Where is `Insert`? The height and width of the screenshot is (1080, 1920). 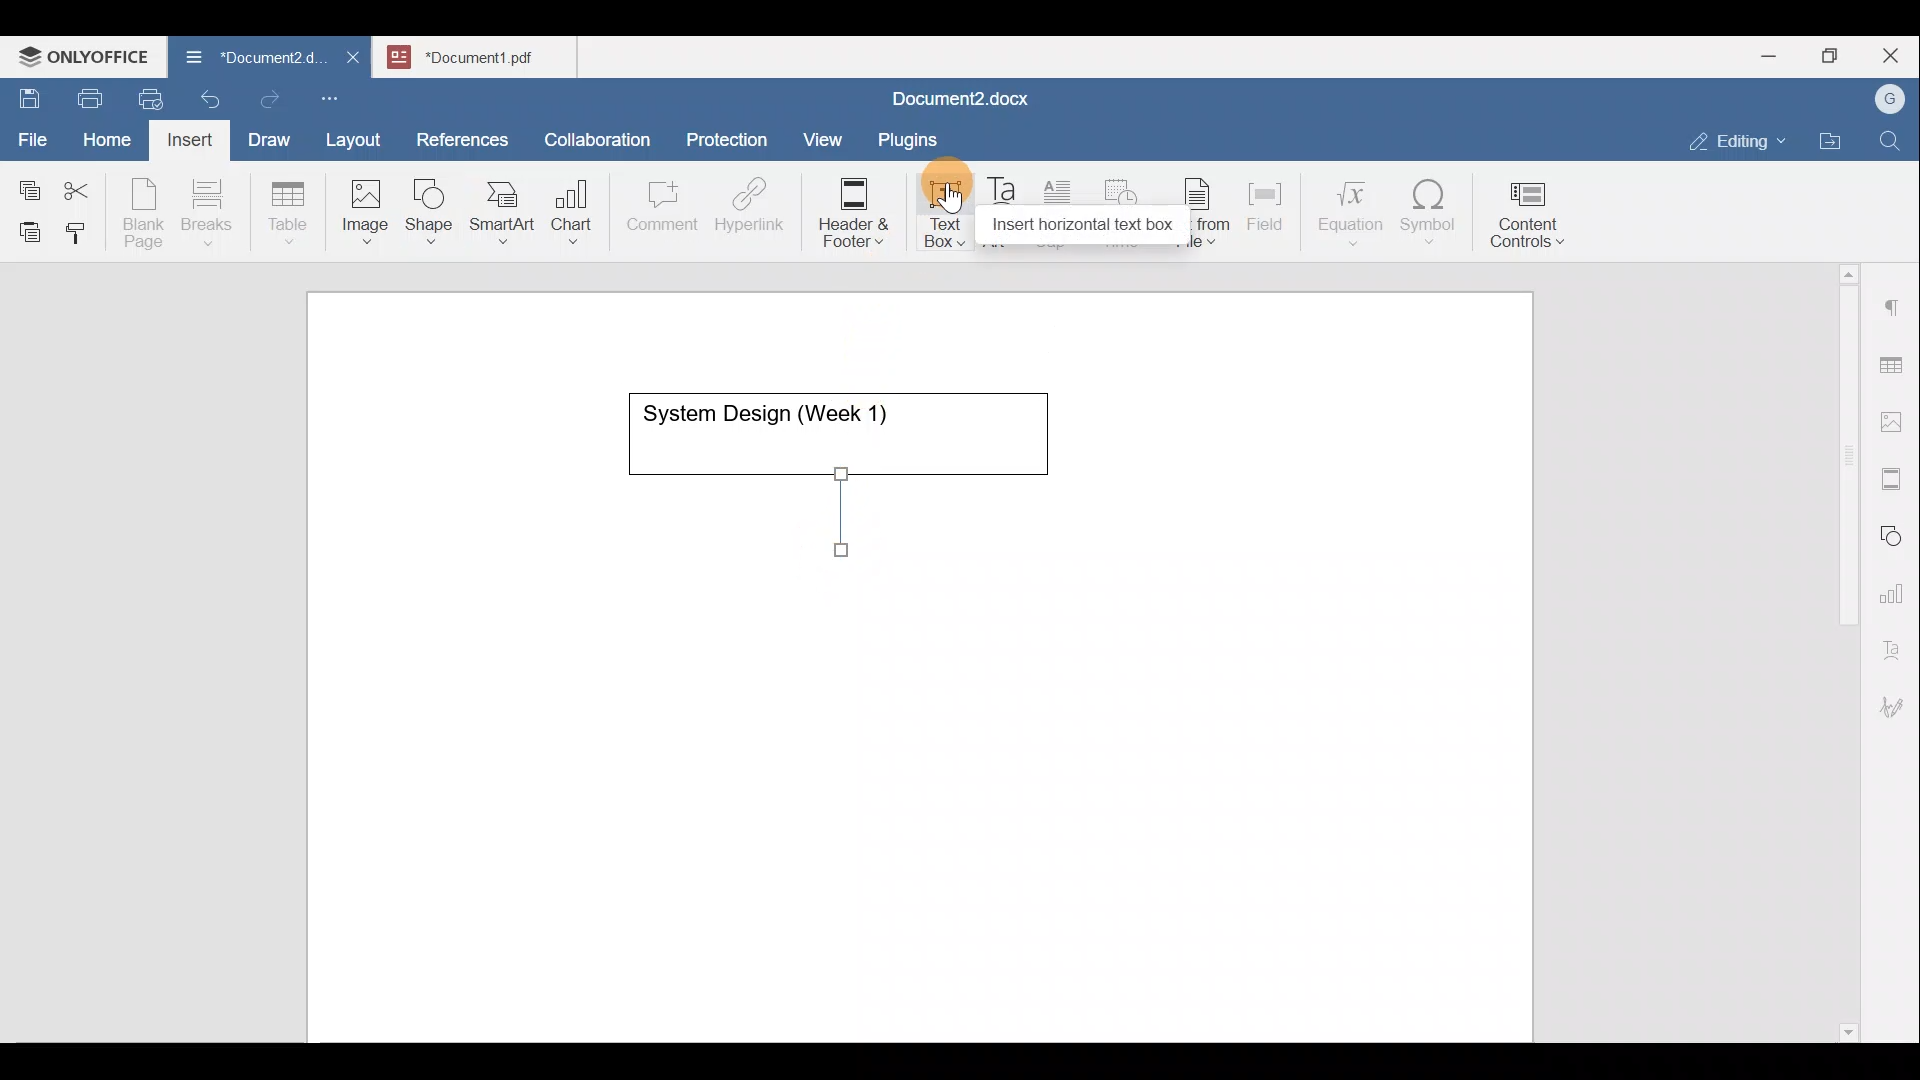 Insert is located at coordinates (184, 136).